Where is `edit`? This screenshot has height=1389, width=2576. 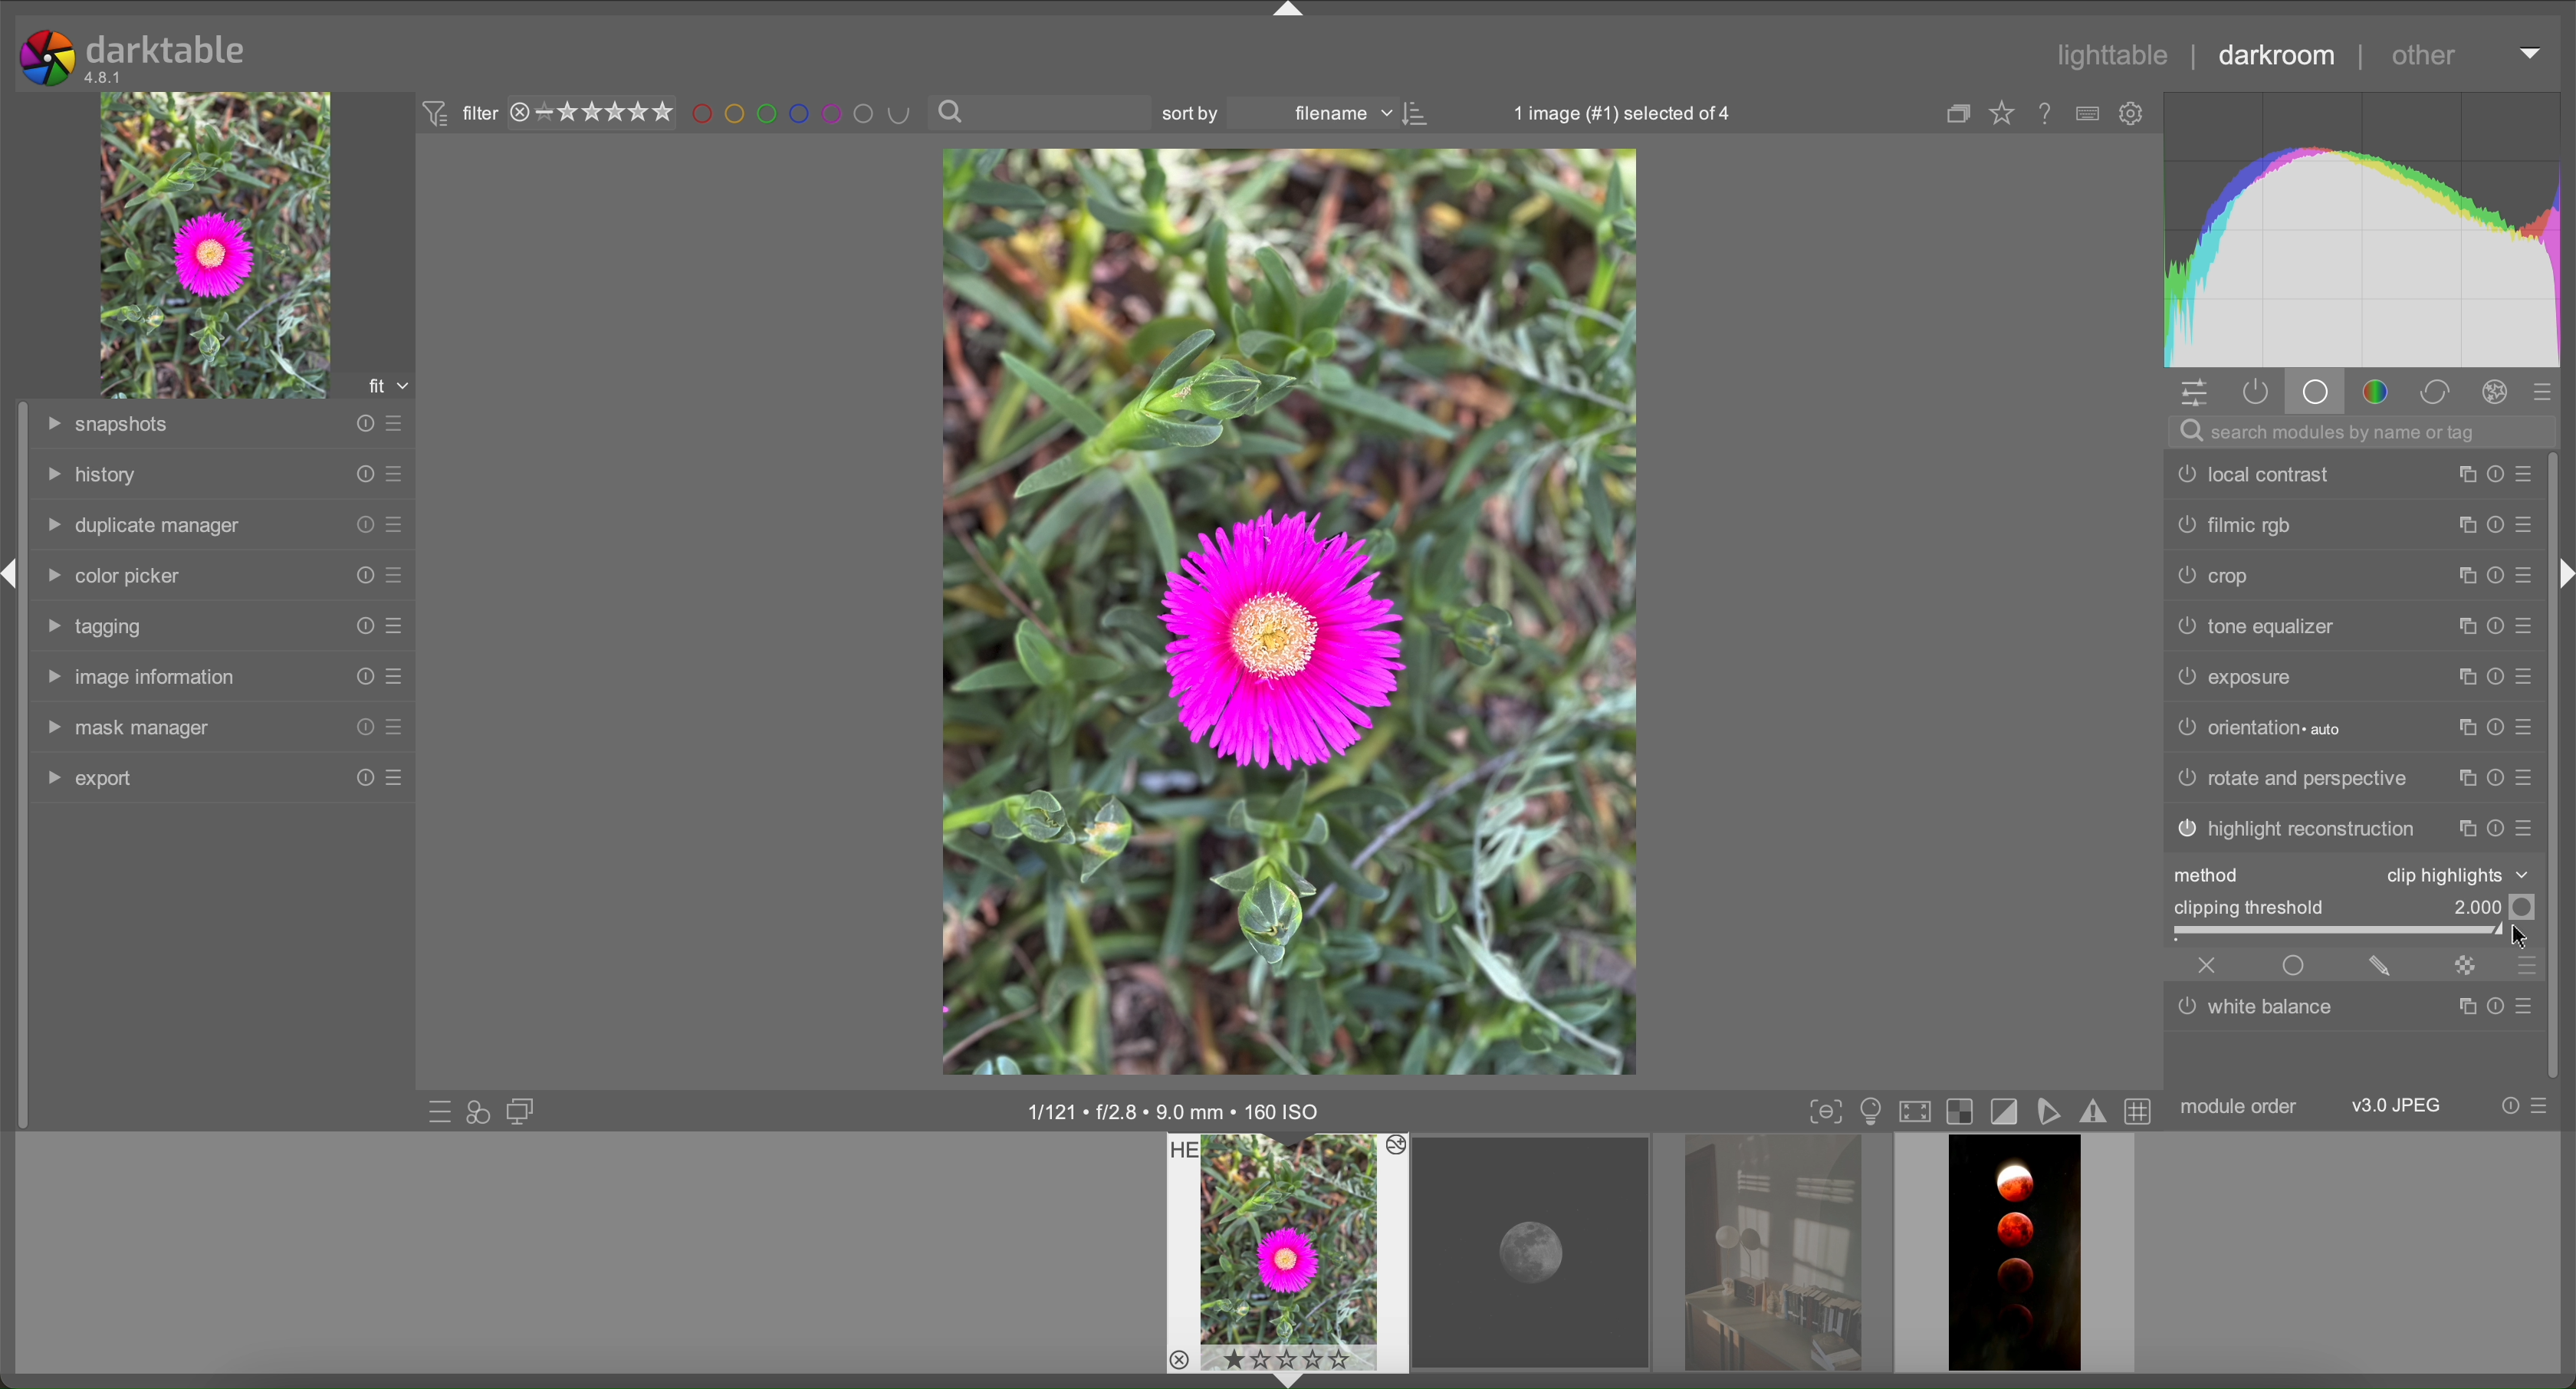
edit is located at coordinates (2380, 964).